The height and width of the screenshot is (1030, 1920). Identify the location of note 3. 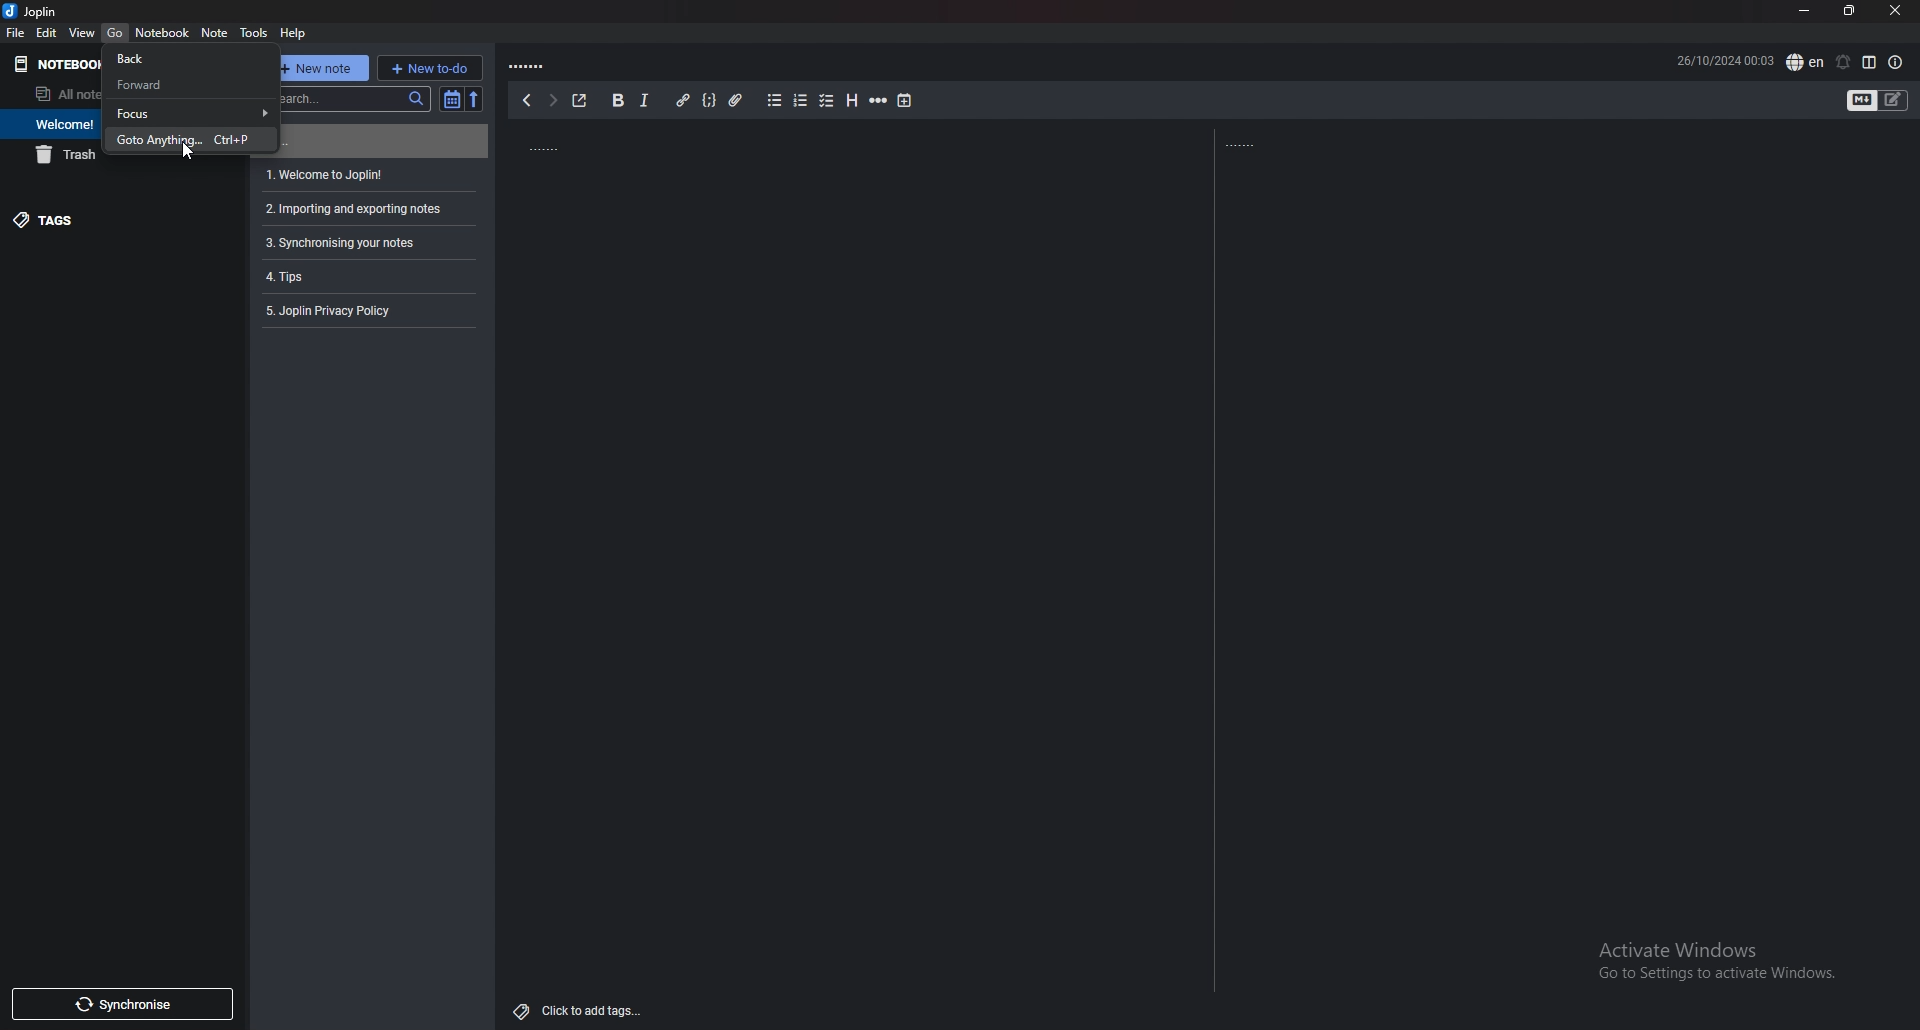
(366, 209).